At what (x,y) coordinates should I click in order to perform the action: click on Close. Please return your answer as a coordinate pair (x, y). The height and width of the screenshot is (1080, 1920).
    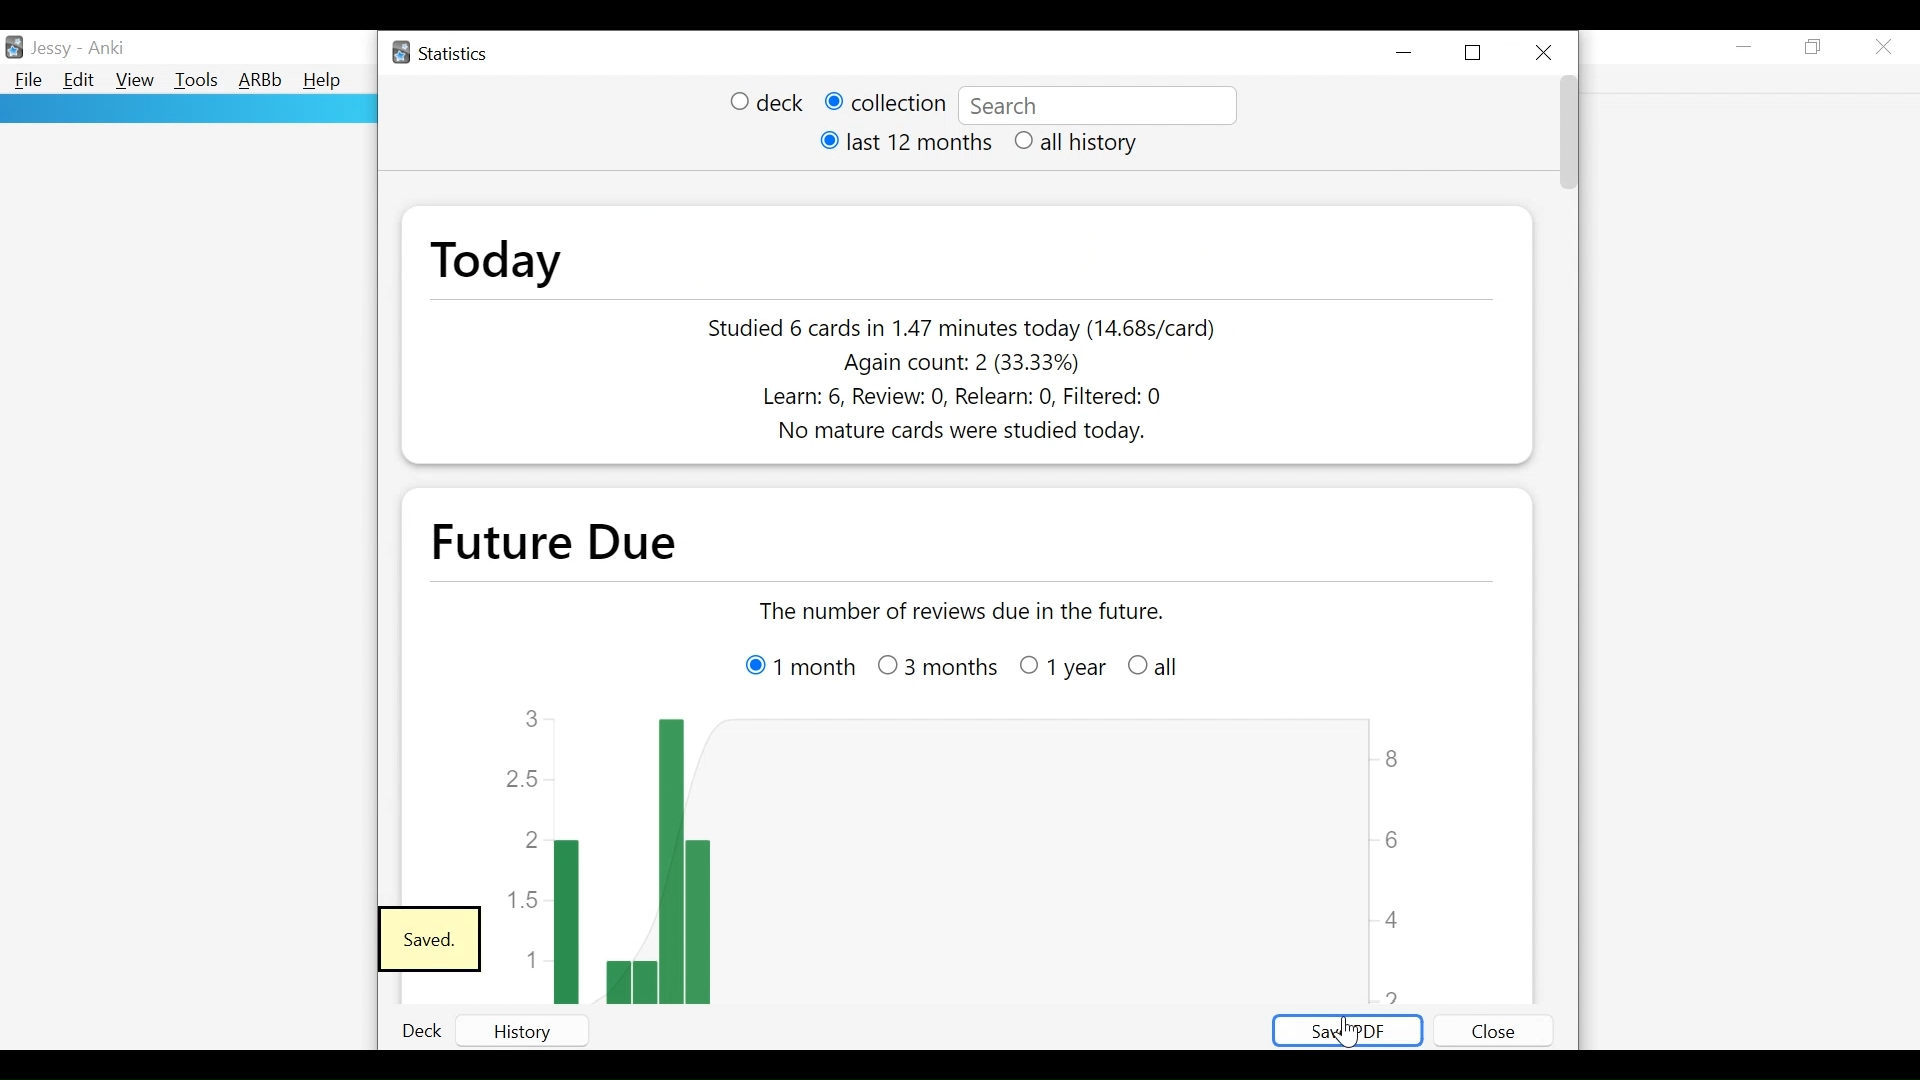
    Looking at the image, I should click on (1885, 46).